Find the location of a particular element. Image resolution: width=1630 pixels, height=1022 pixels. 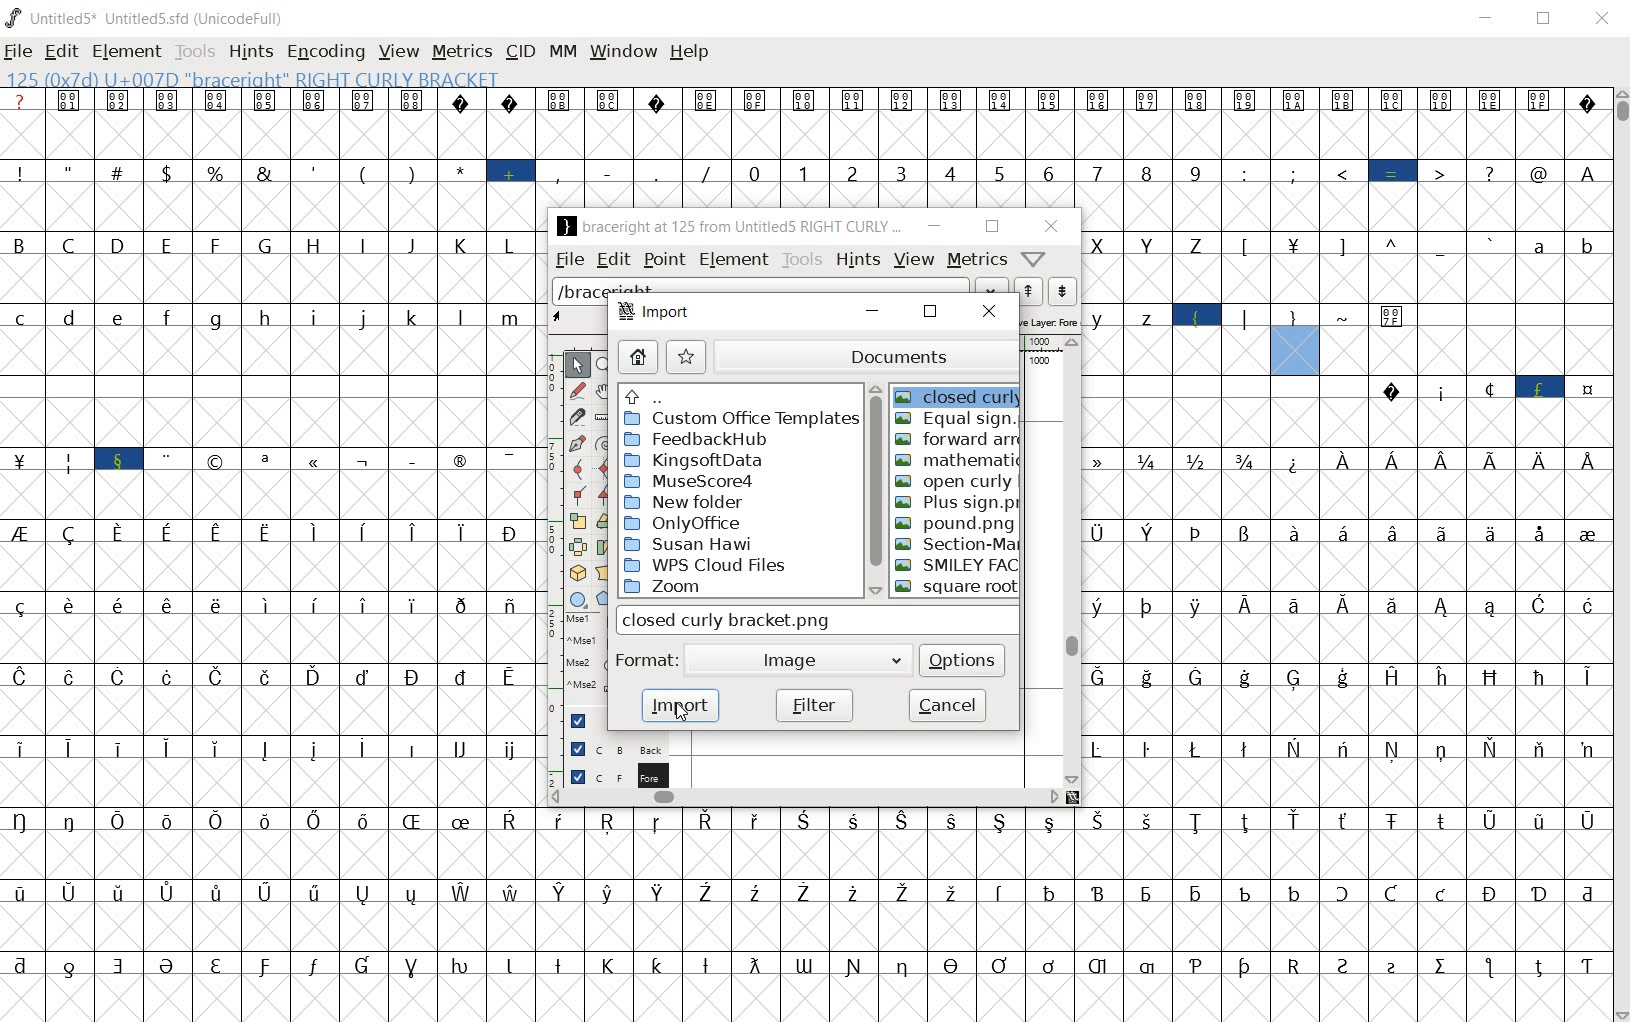

view is located at coordinates (913, 261).